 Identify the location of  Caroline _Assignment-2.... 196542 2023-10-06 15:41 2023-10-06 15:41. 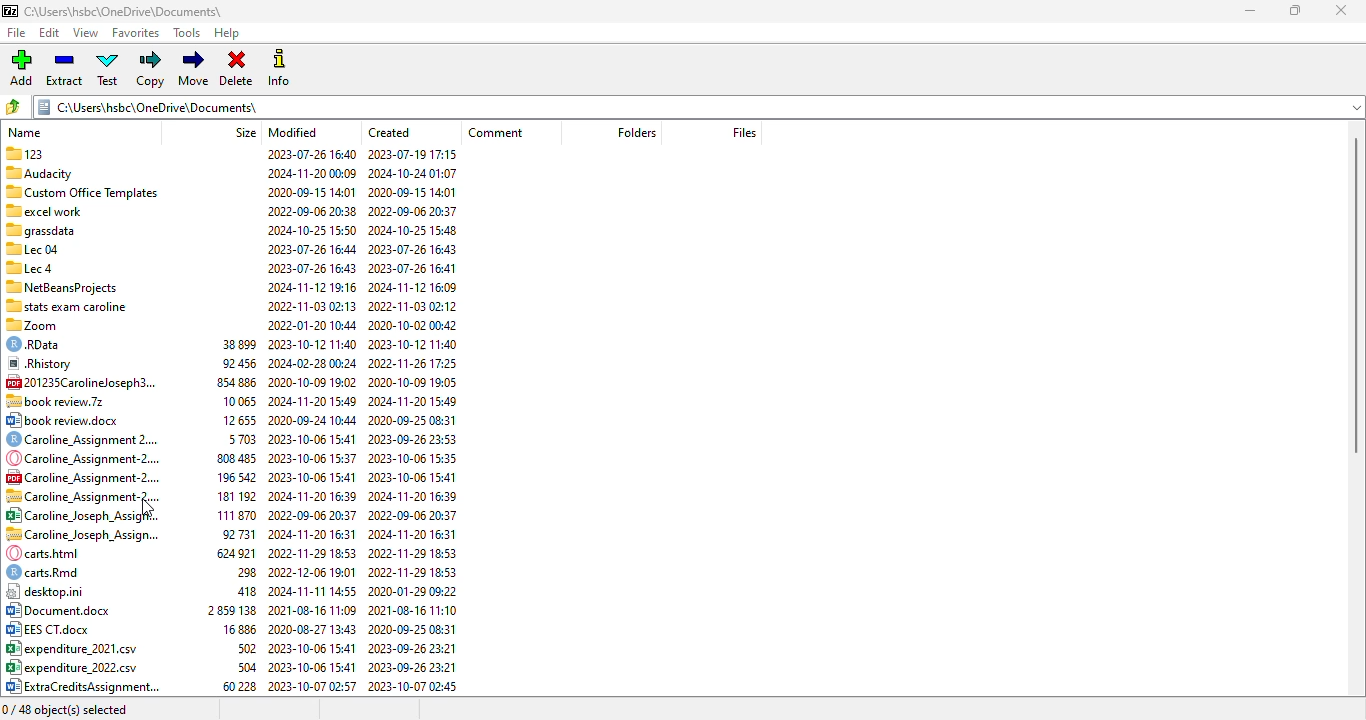
(228, 476).